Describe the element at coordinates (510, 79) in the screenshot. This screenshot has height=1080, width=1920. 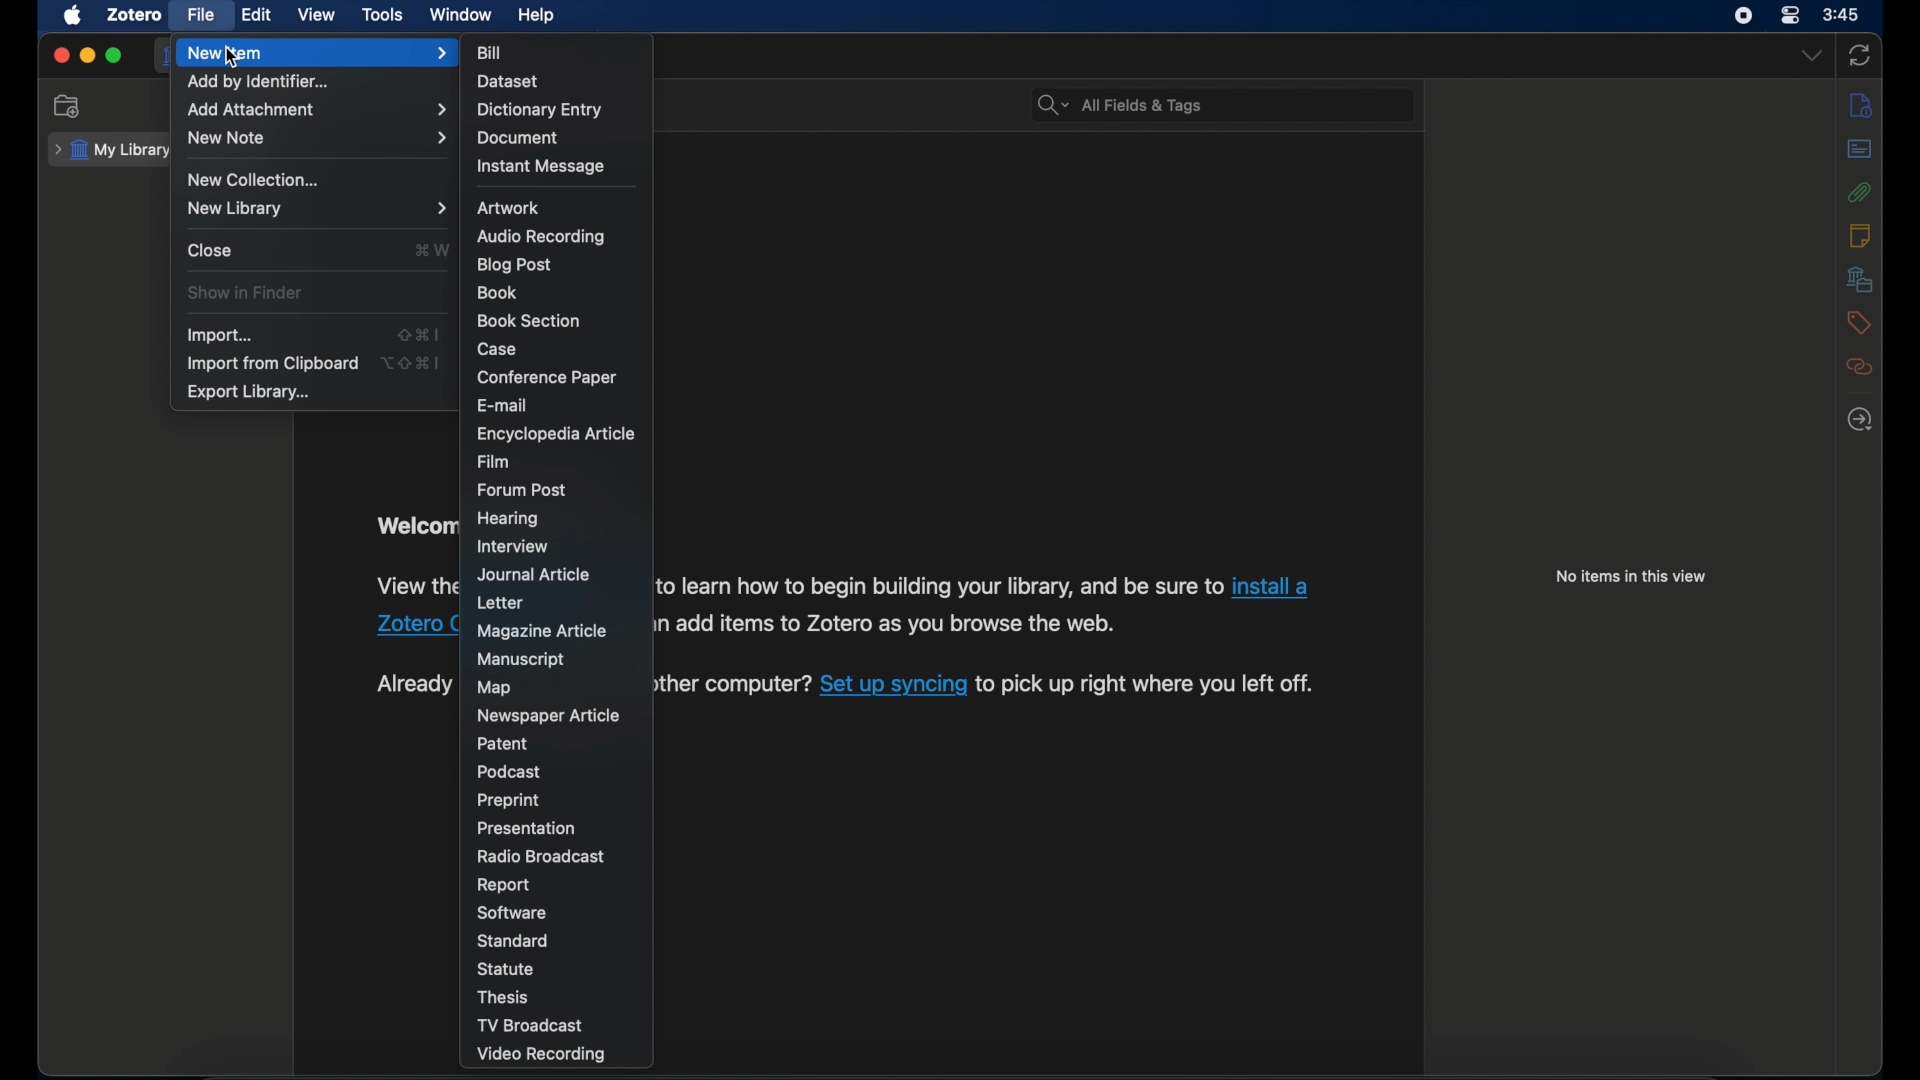
I see `dataset` at that location.